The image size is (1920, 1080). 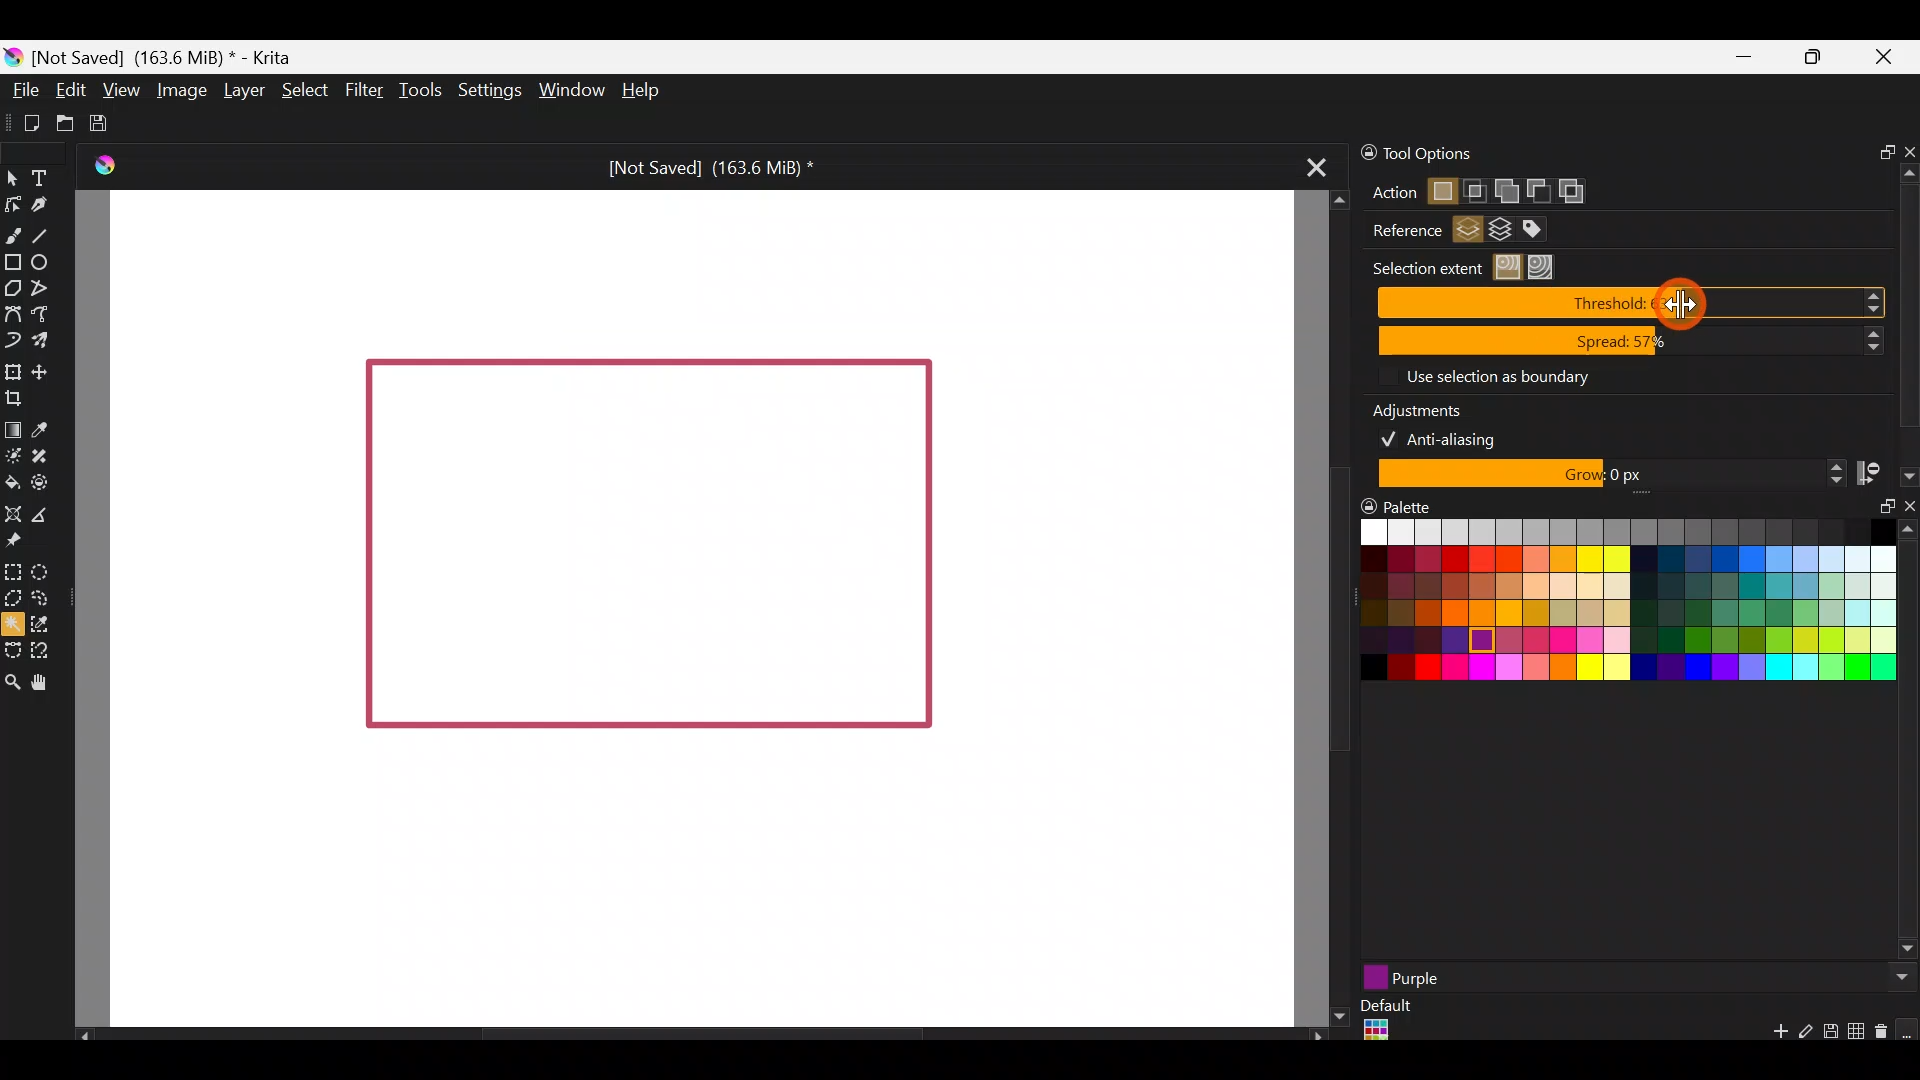 I want to click on Spread, so click(x=1631, y=342).